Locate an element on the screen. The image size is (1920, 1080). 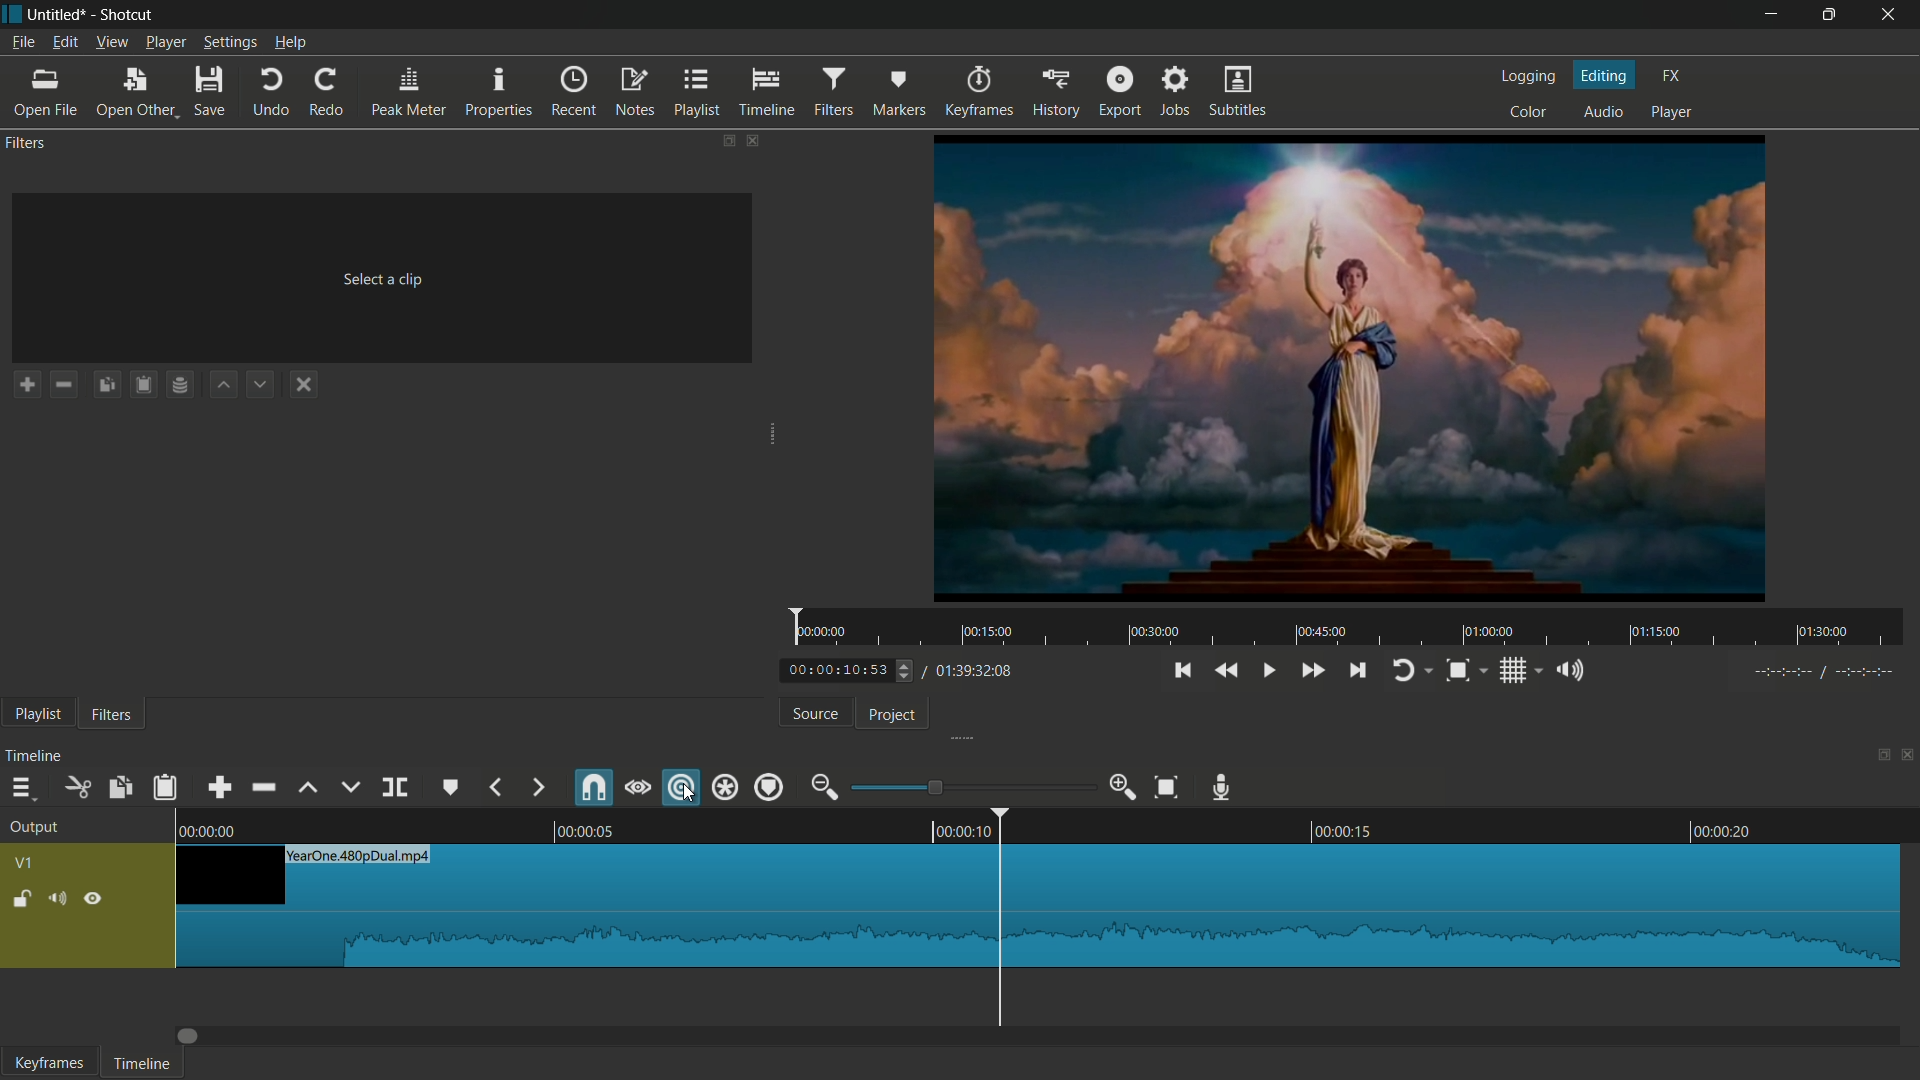
copy is located at coordinates (118, 788).